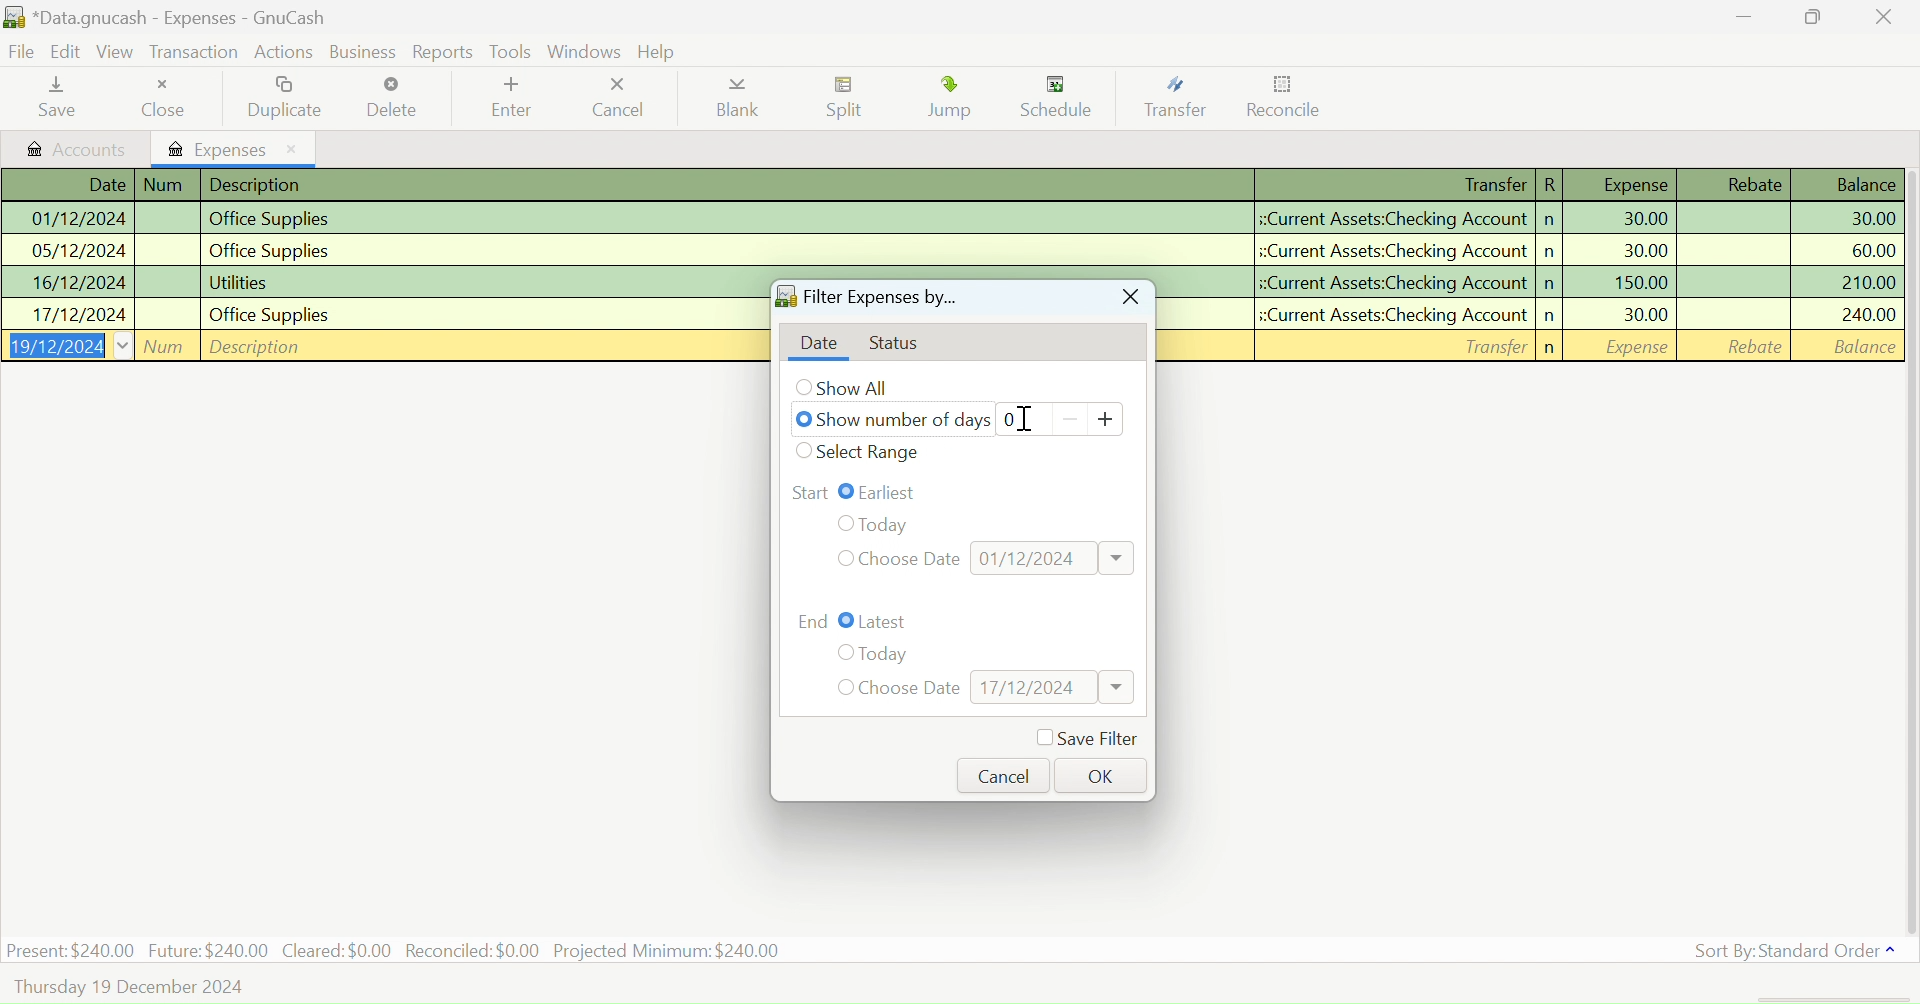 The image size is (1920, 1004). Describe the element at coordinates (660, 52) in the screenshot. I see `Help` at that location.